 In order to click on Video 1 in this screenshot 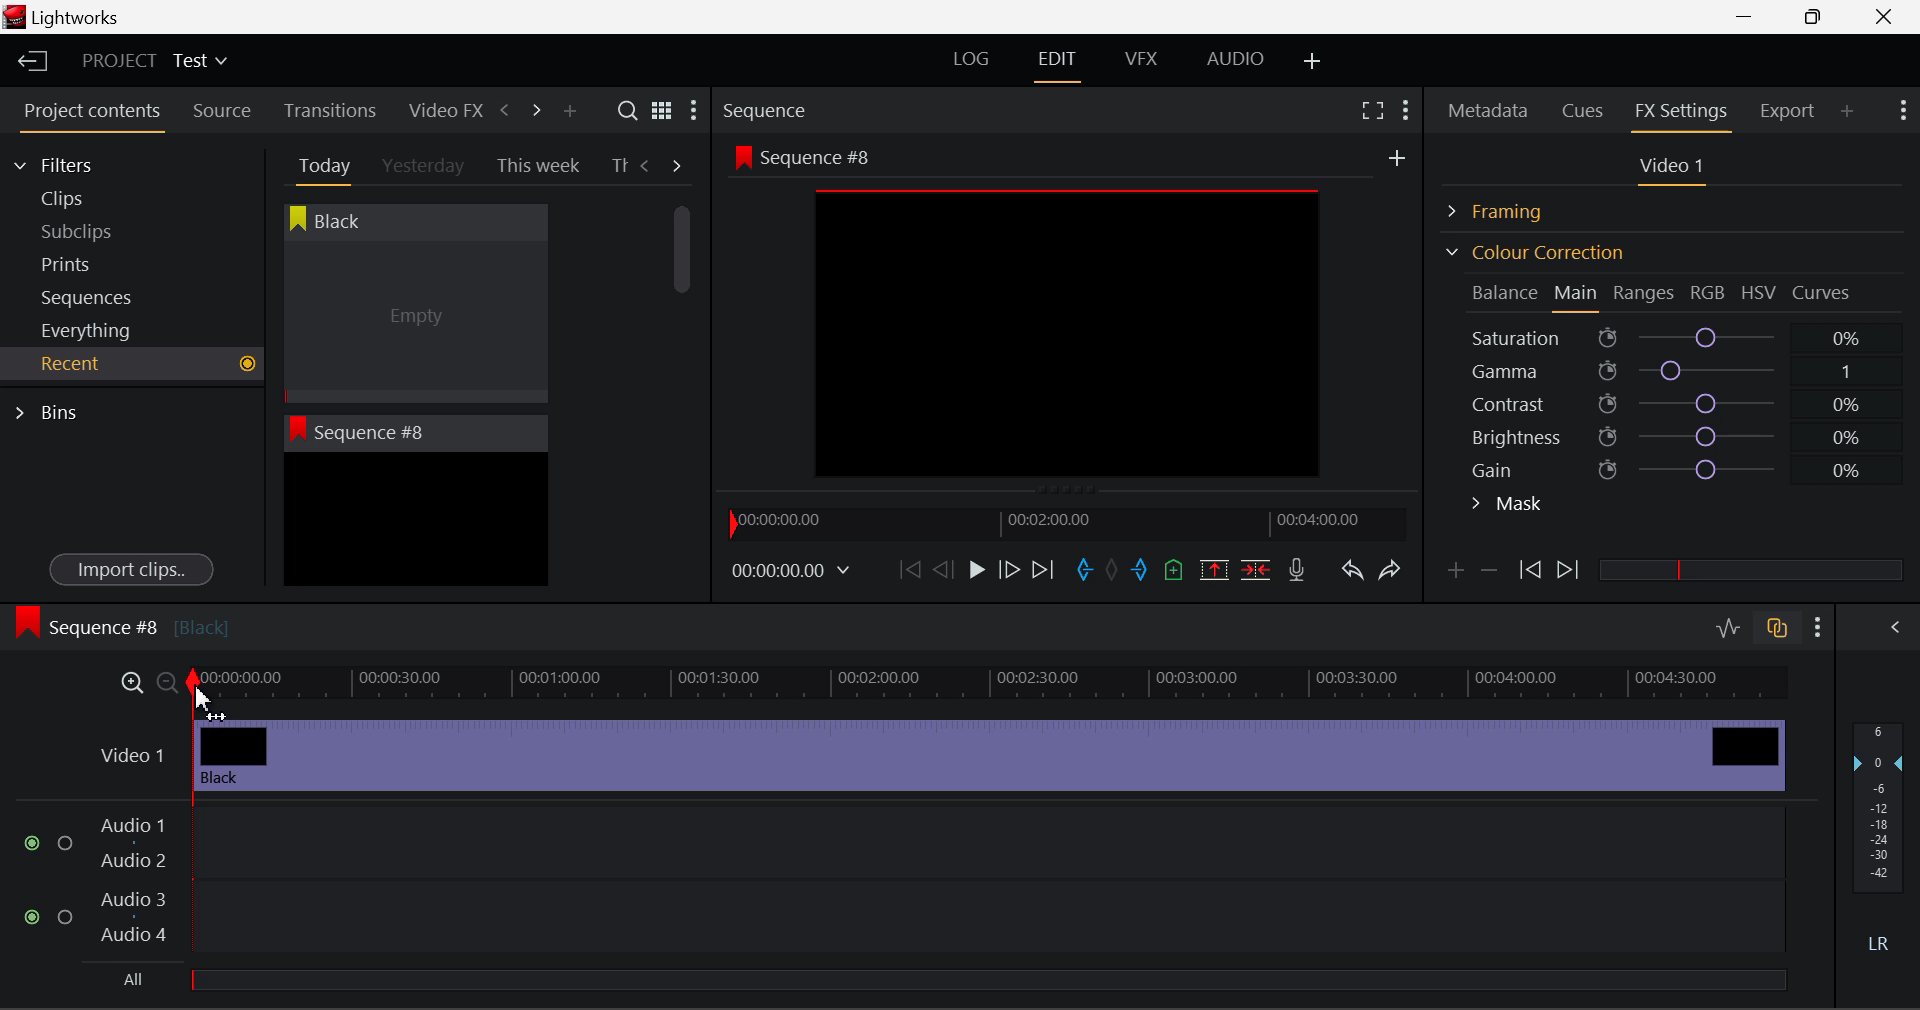, I will do `click(127, 750)`.